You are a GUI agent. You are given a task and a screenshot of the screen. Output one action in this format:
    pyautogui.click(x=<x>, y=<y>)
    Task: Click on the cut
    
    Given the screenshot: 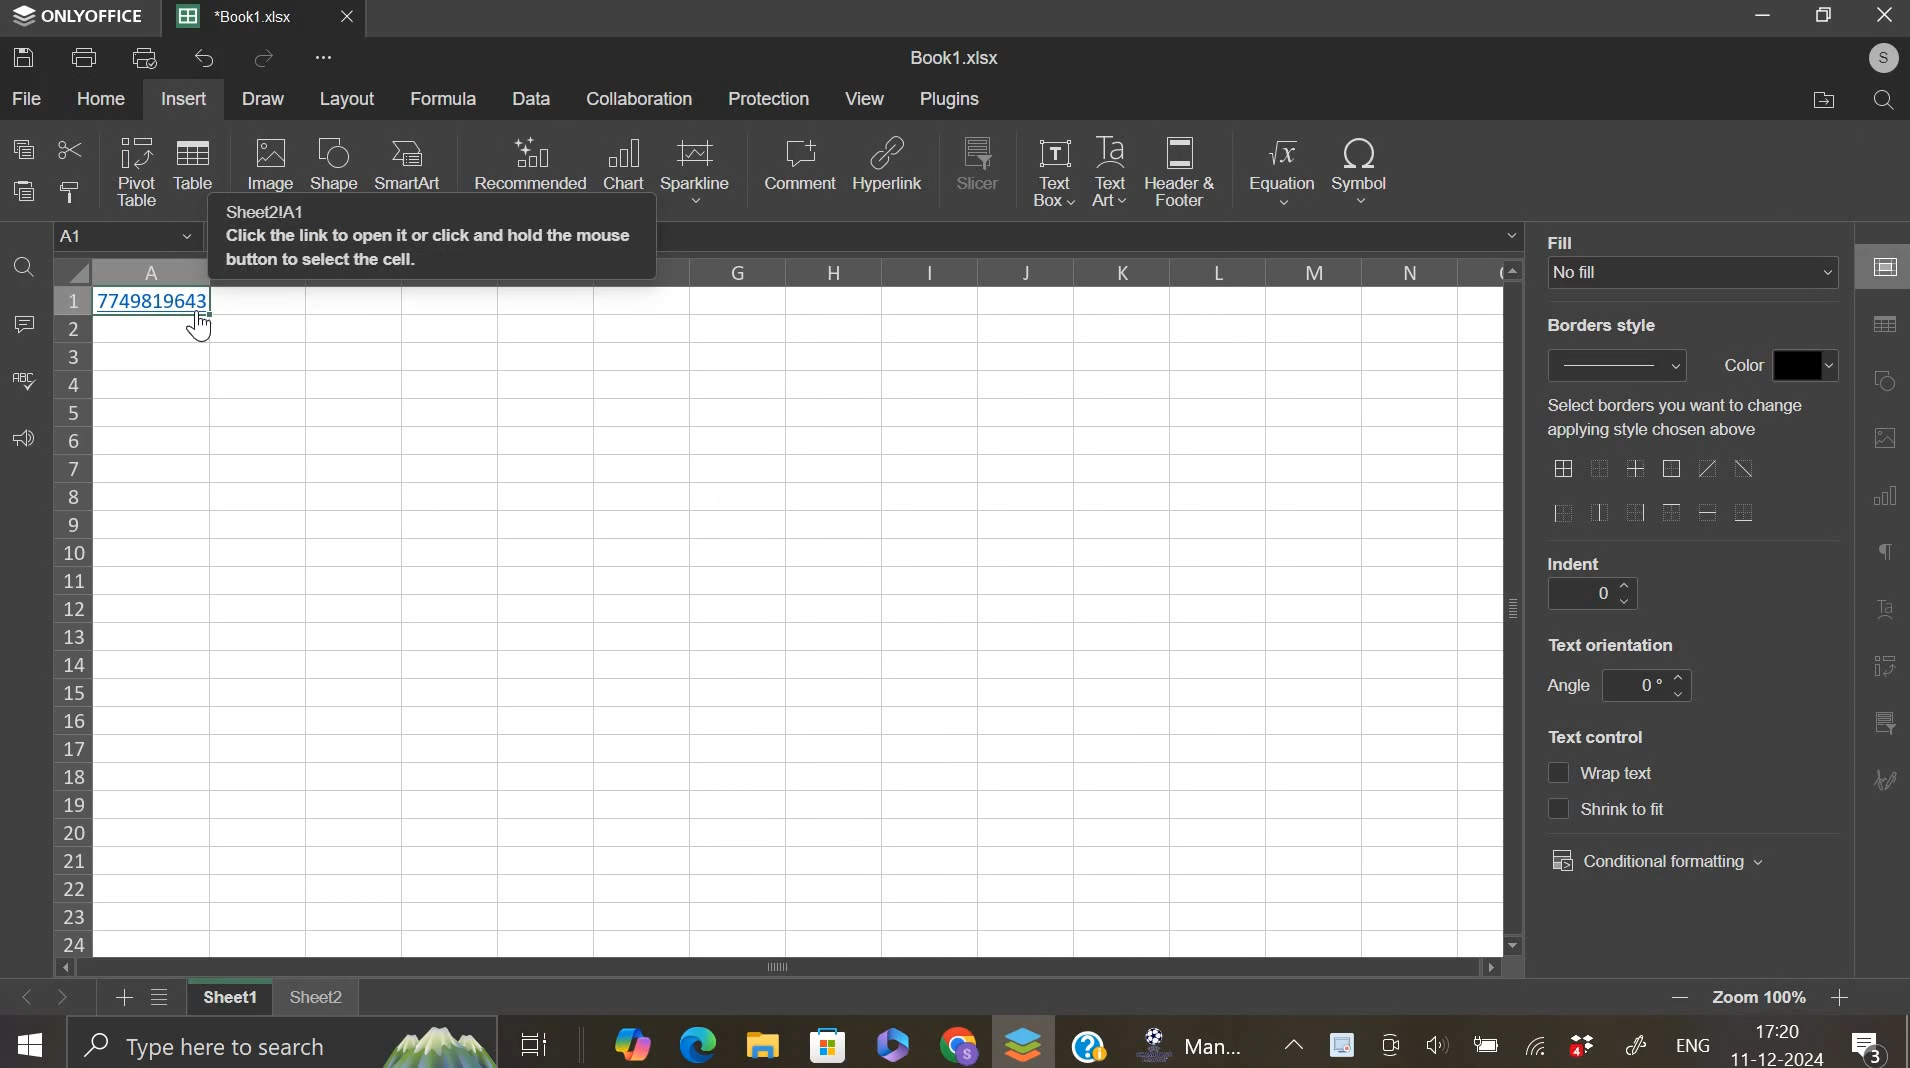 What is the action you would take?
    pyautogui.click(x=69, y=152)
    